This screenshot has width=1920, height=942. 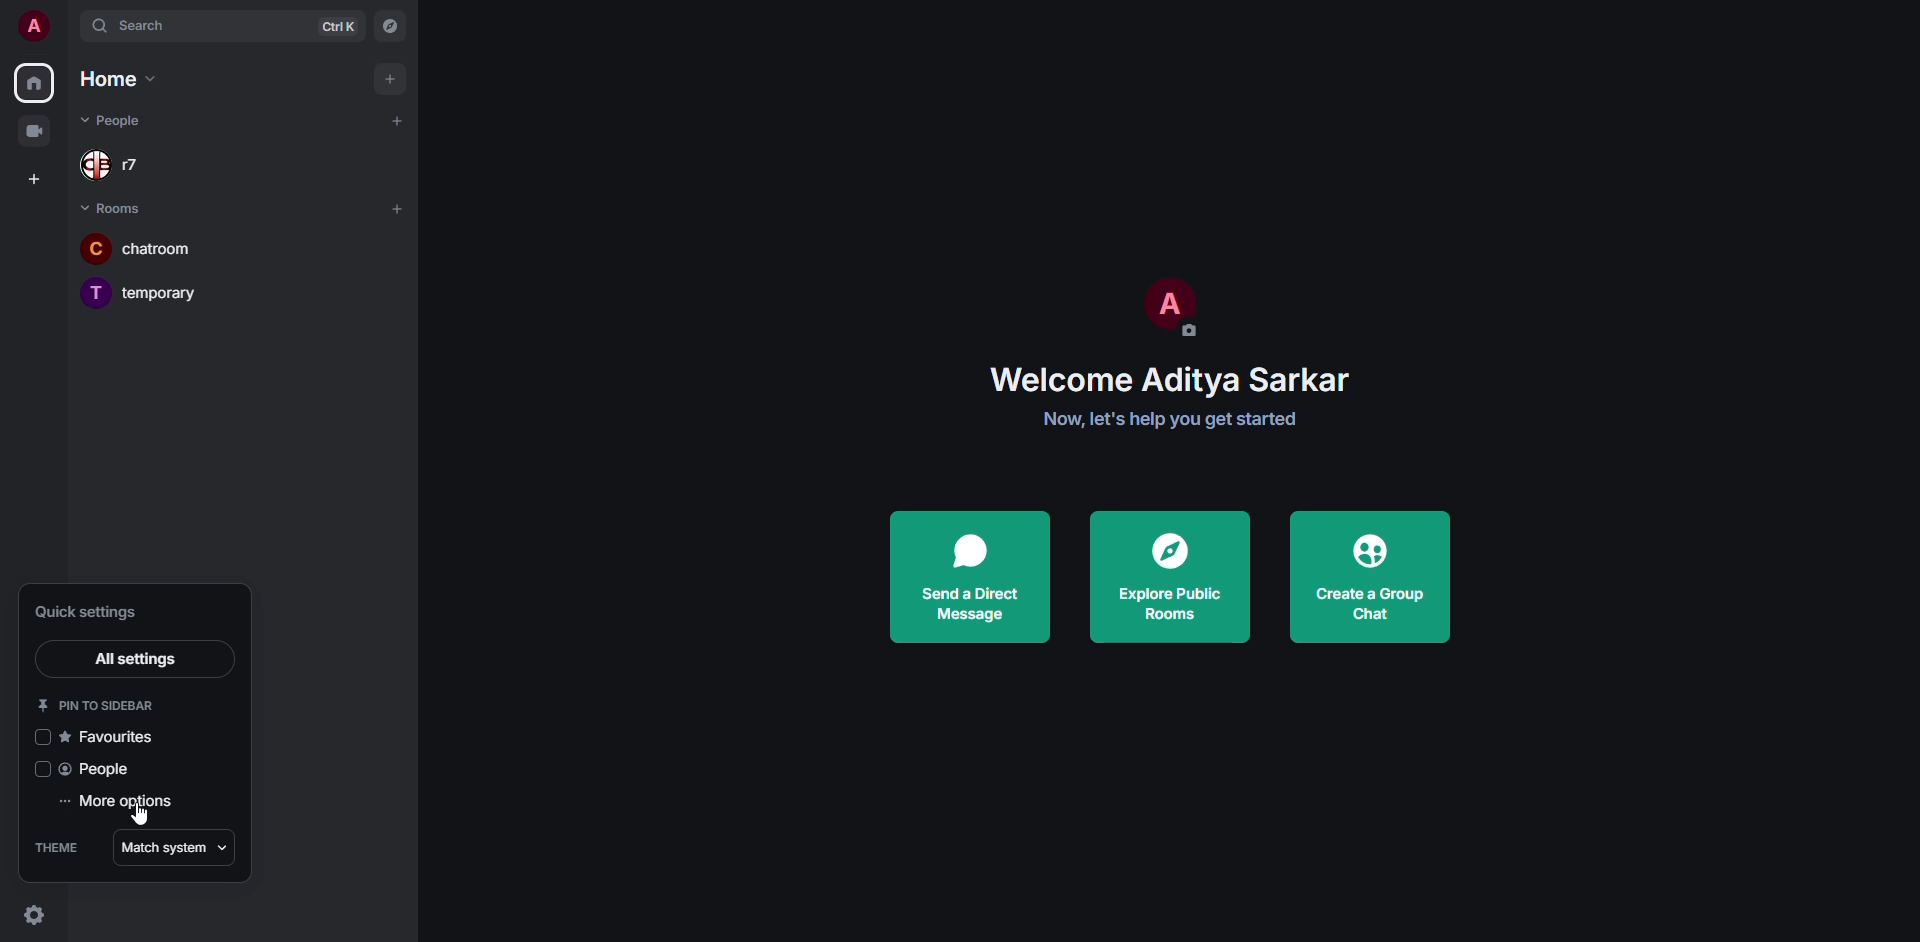 What do you see at coordinates (139, 820) in the screenshot?
I see `cursor` at bounding box center [139, 820].